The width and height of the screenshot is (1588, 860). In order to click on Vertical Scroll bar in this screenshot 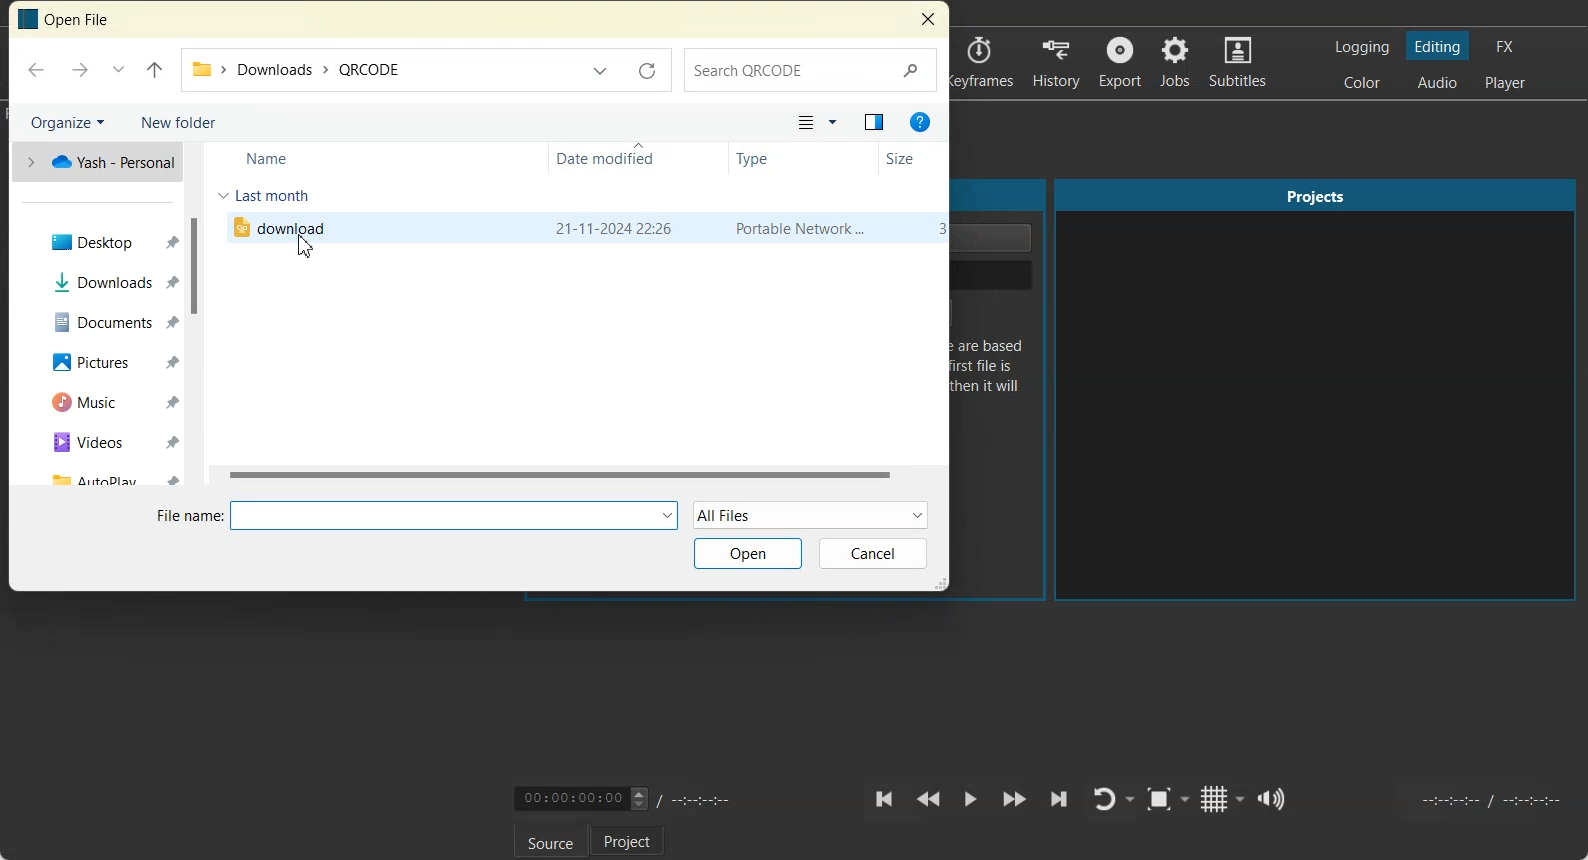, I will do `click(193, 315)`.